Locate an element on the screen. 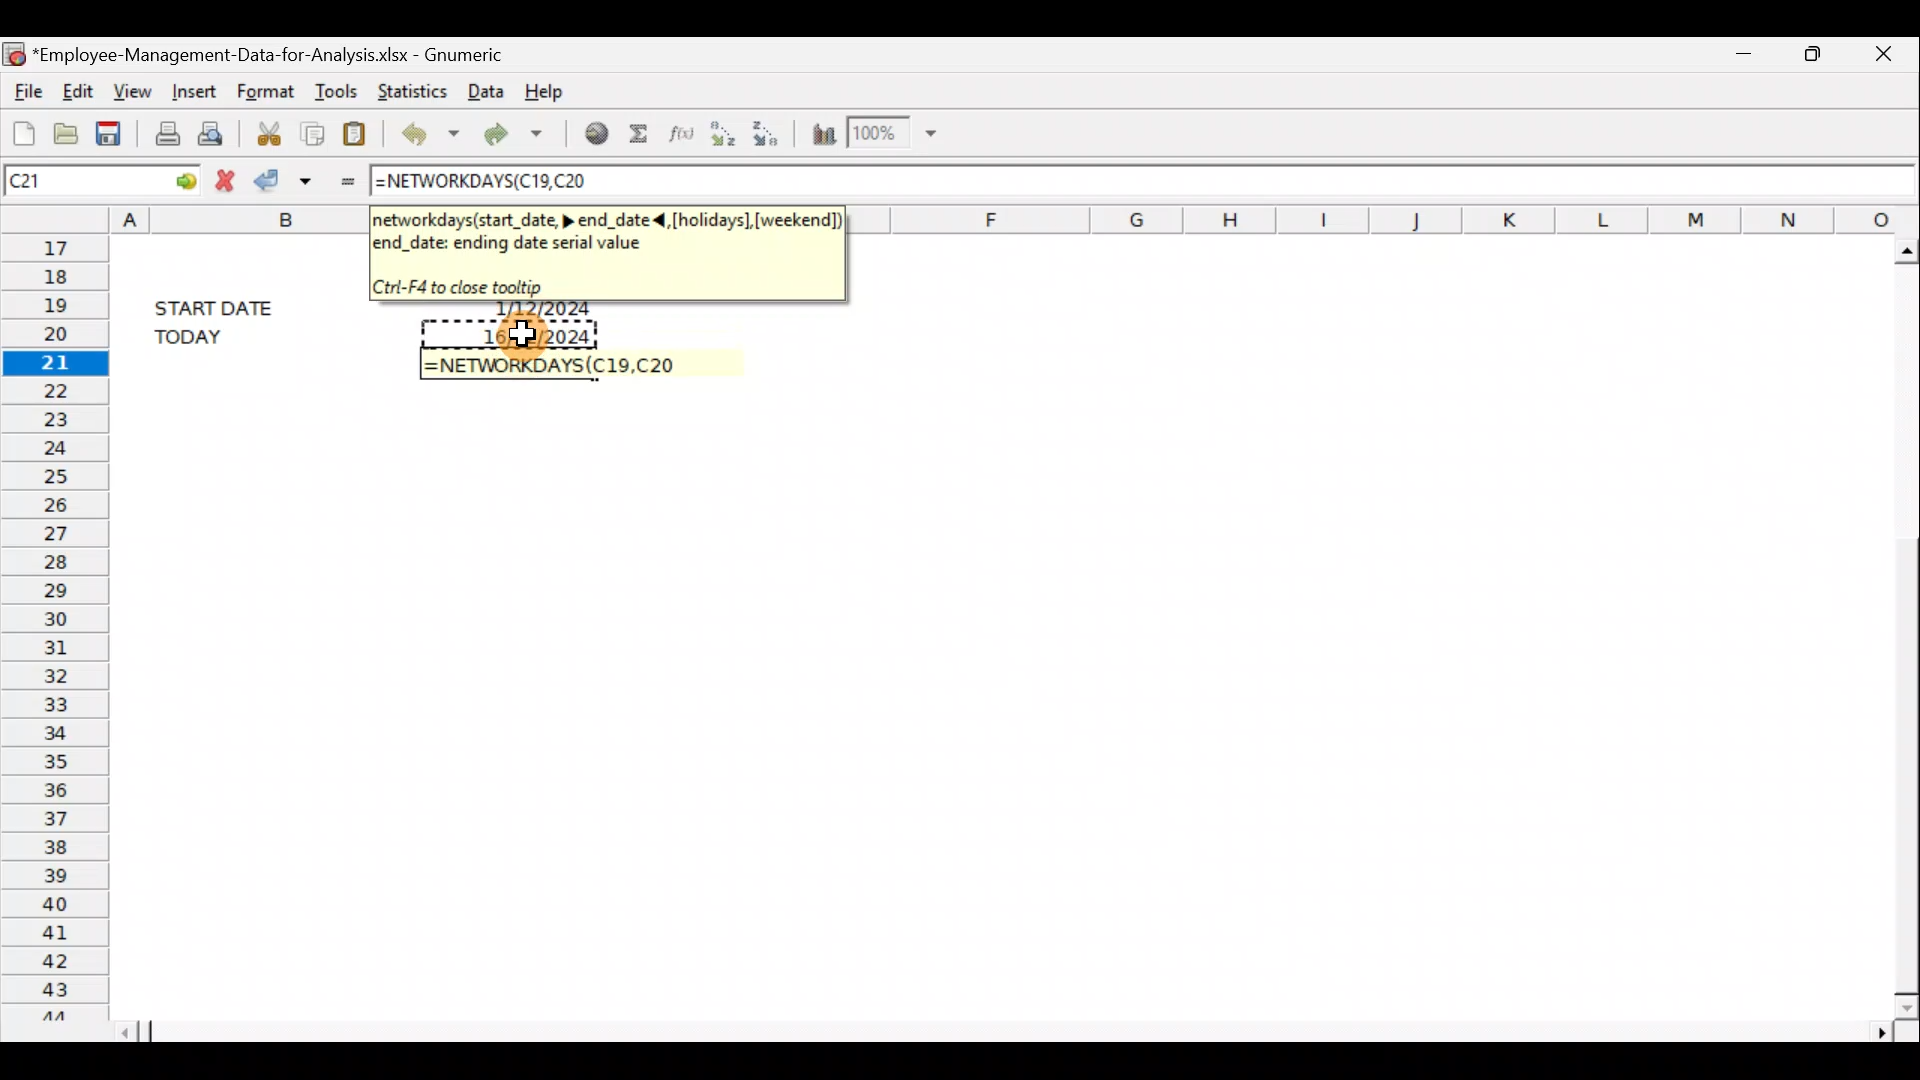 The width and height of the screenshot is (1920, 1080). 16/12/2024 is located at coordinates (532, 338).